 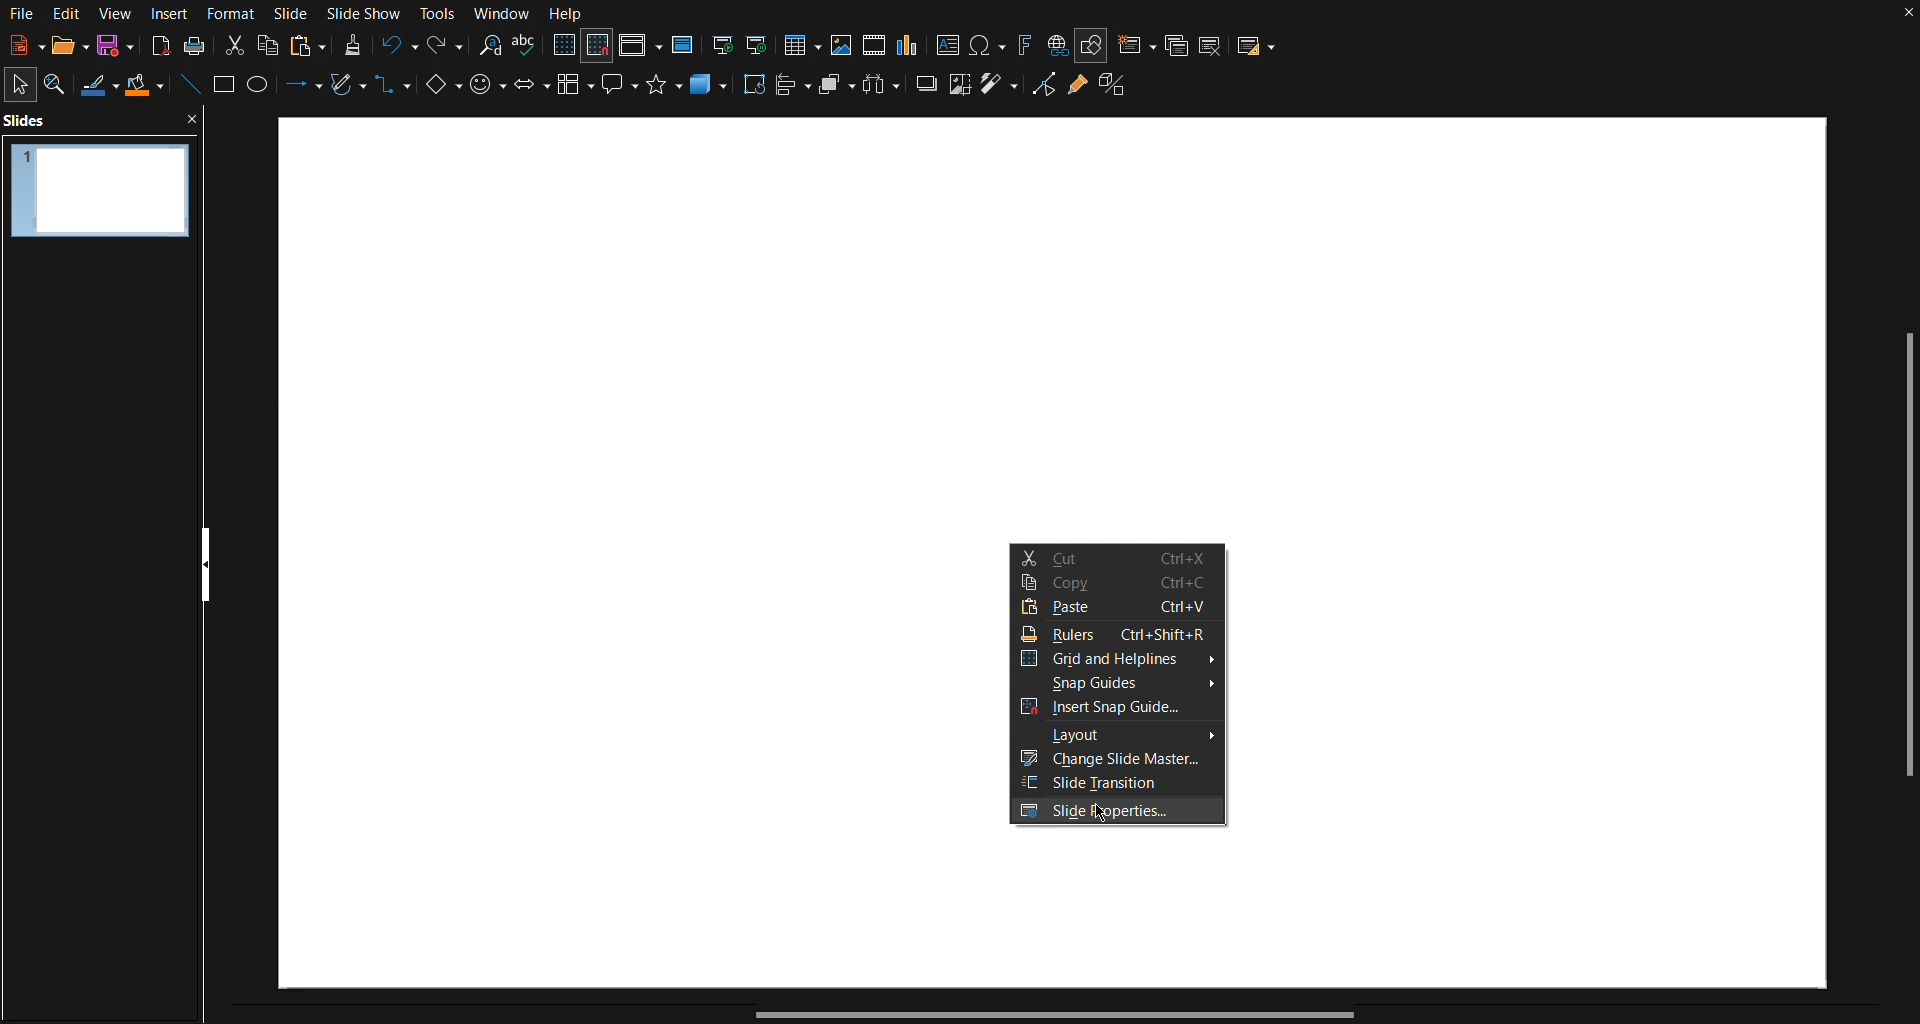 What do you see at coordinates (394, 93) in the screenshot?
I see `Connectors` at bounding box center [394, 93].